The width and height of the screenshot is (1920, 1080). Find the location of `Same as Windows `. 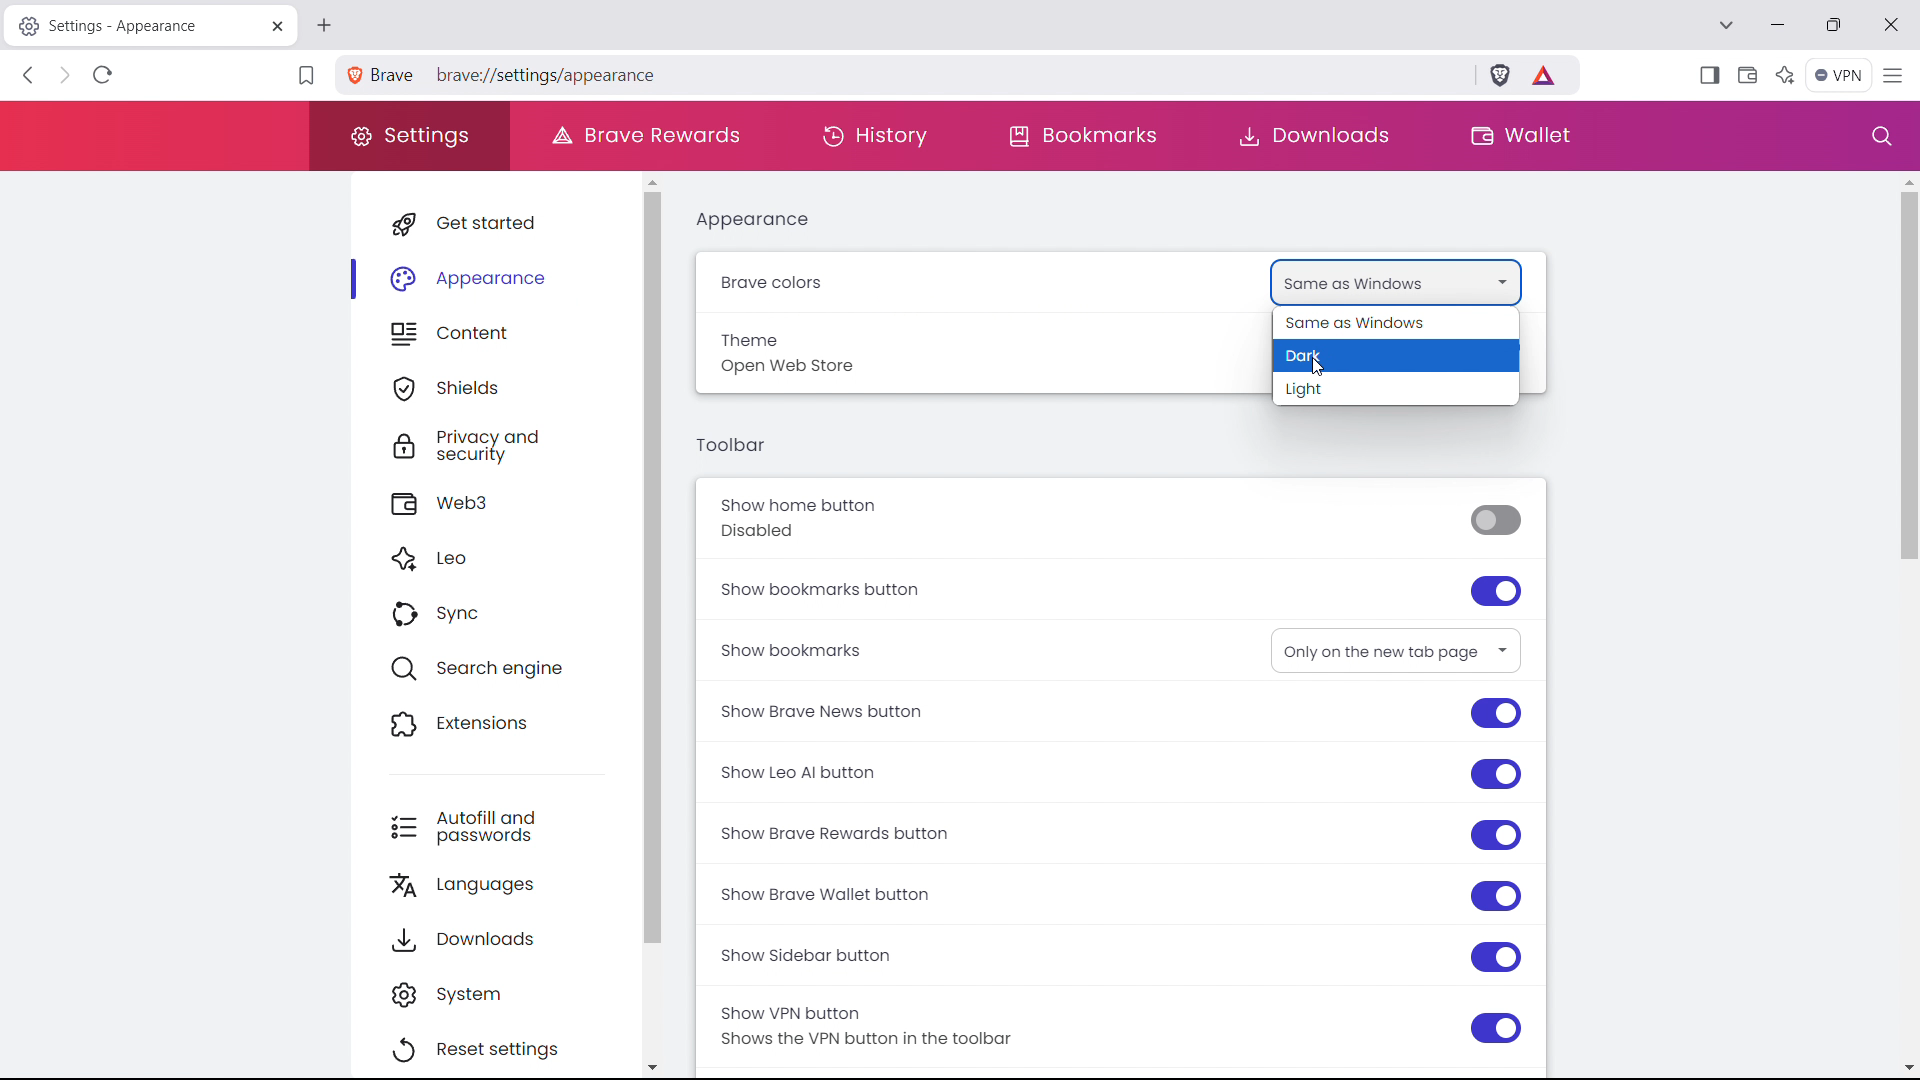

Same as Windows  is located at coordinates (1397, 280).